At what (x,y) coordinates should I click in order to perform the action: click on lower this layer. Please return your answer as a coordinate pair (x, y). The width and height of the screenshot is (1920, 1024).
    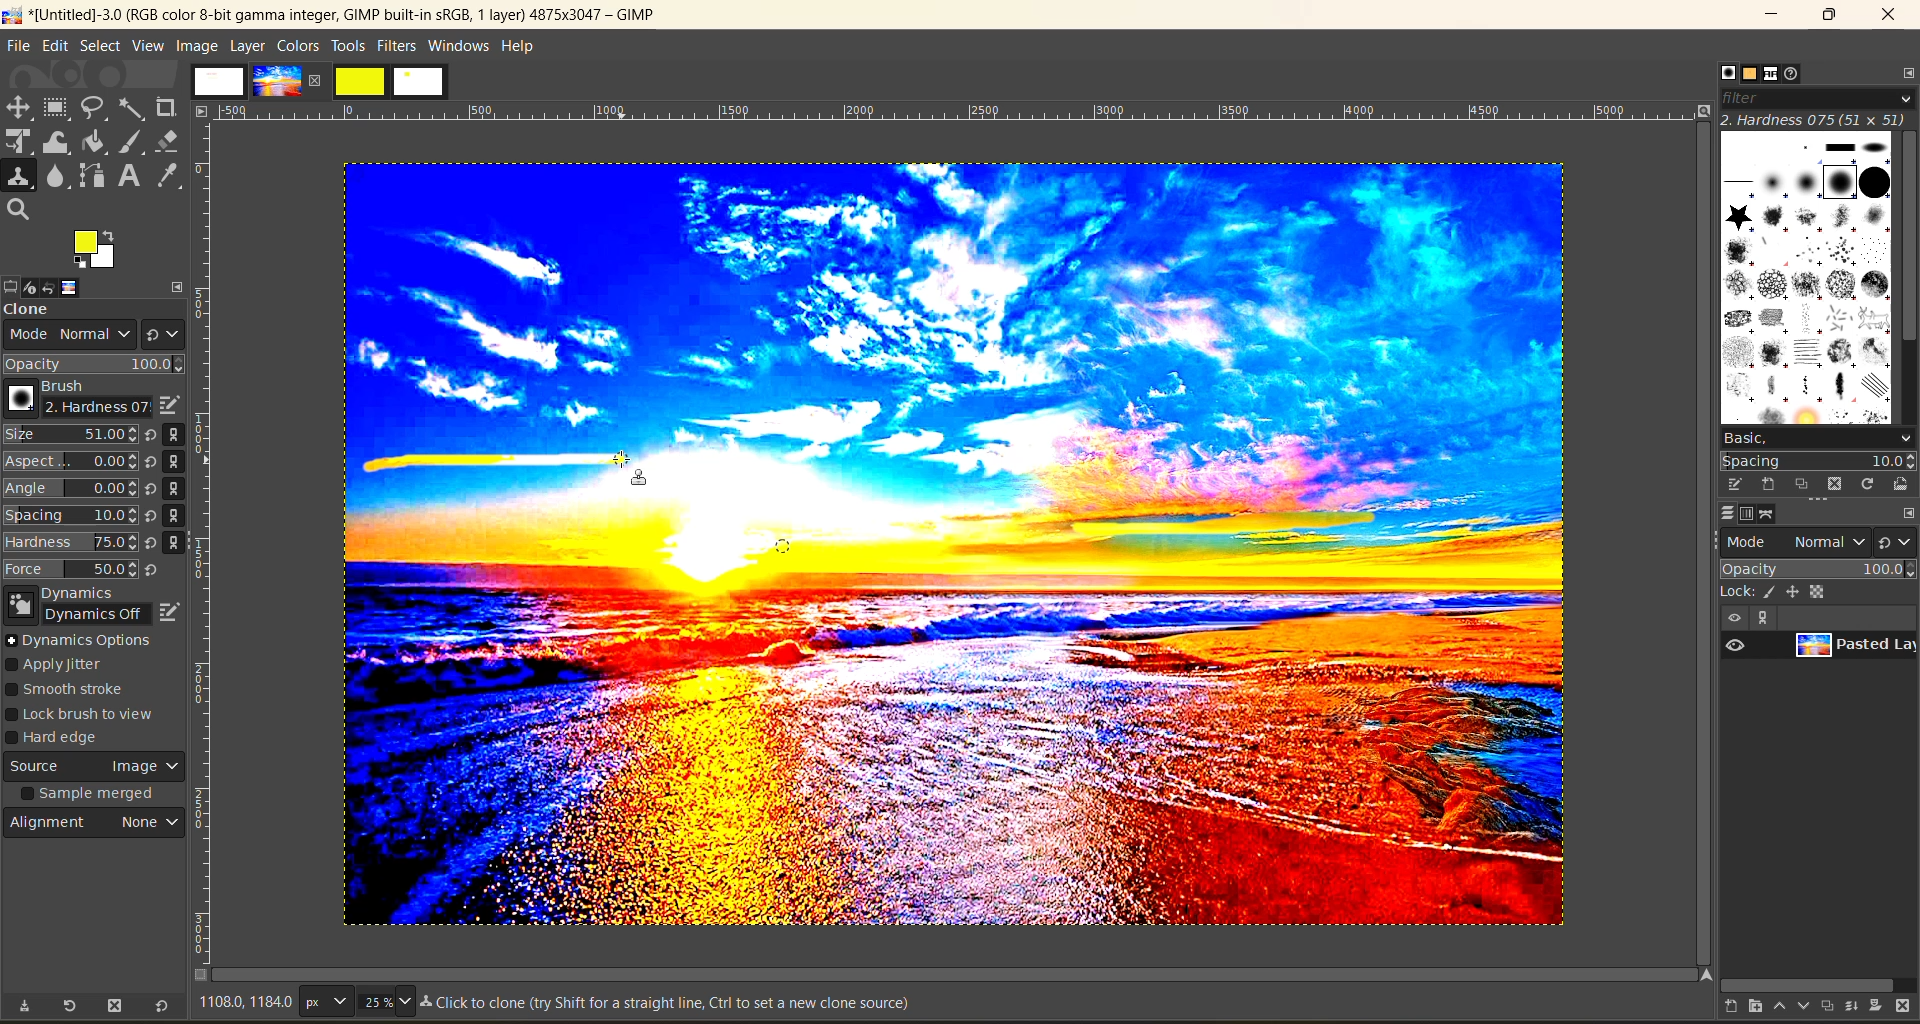
    Looking at the image, I should click on (1798, 1007).